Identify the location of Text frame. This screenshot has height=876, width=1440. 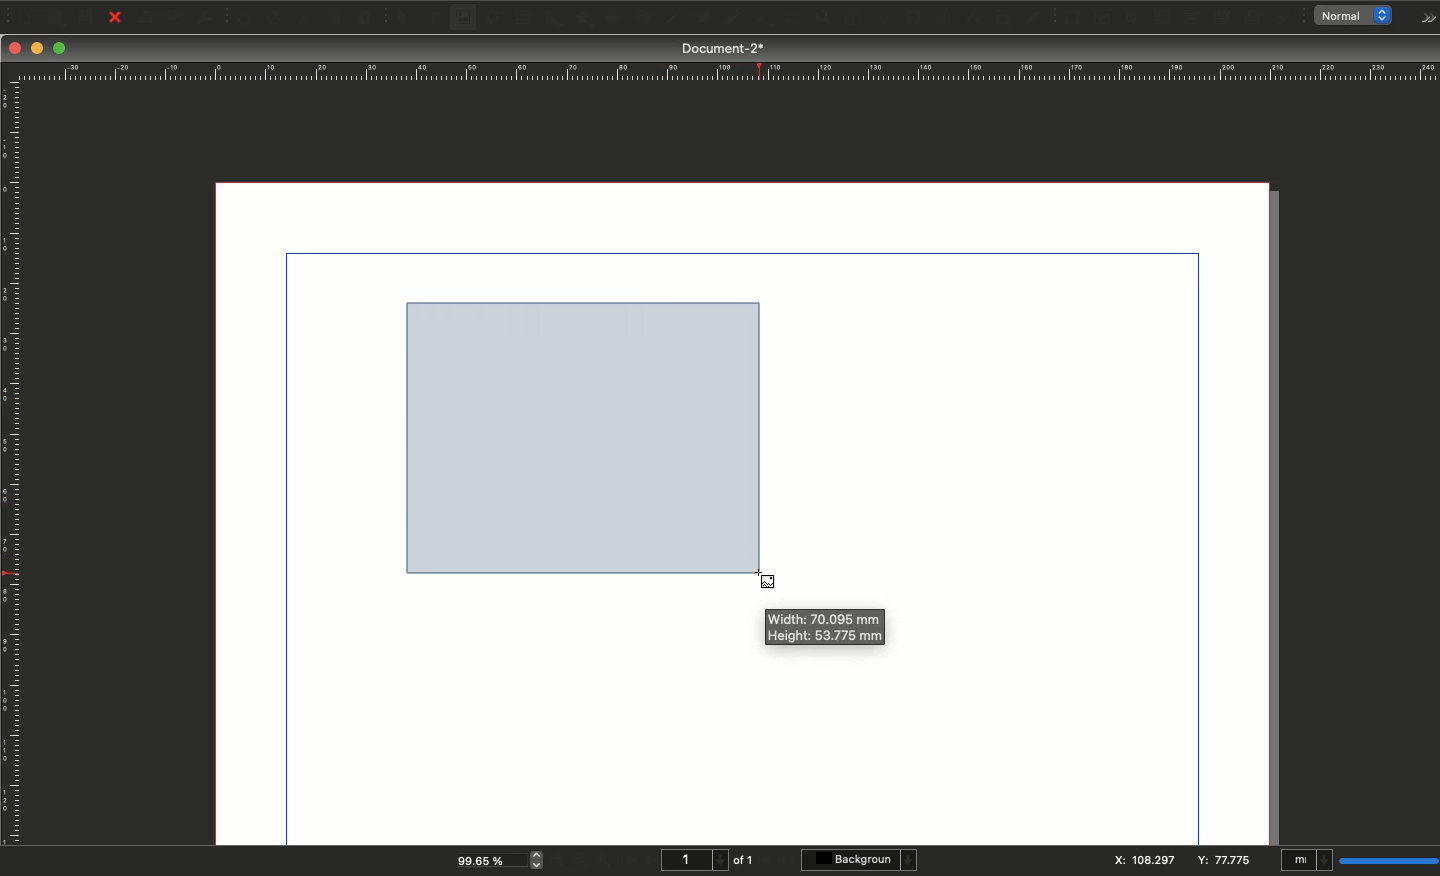
(433, 20).